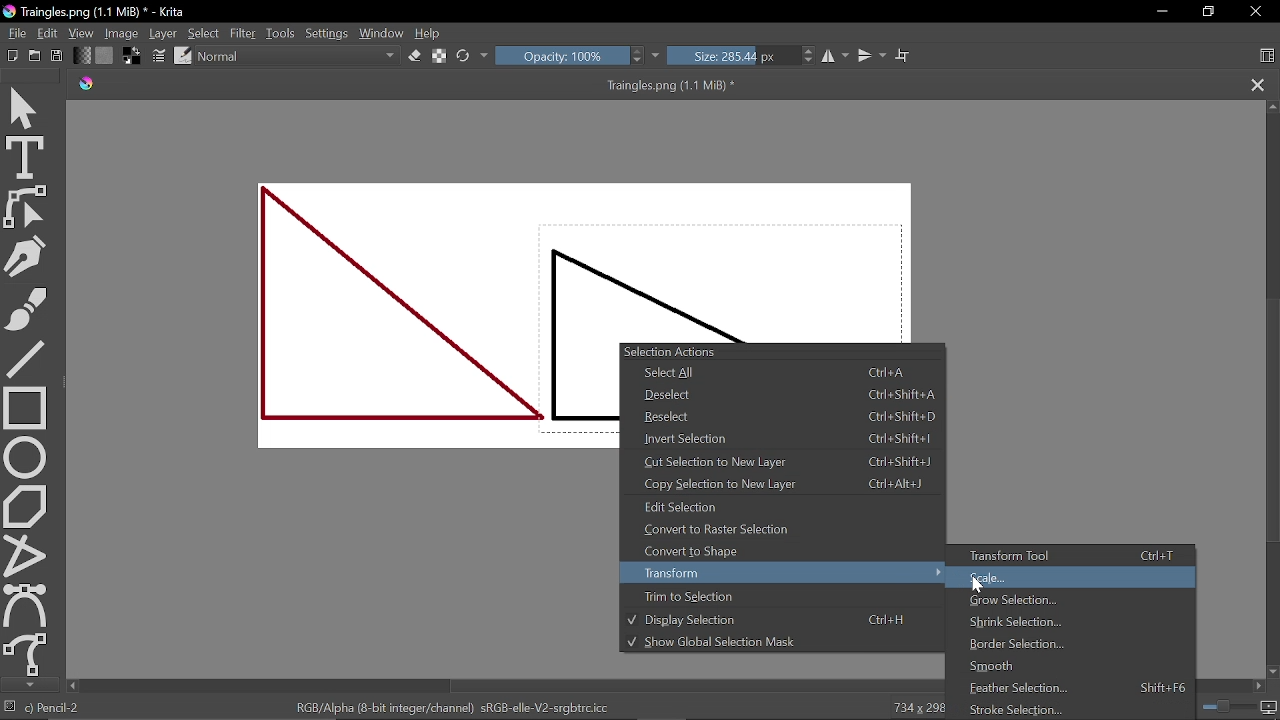  What do you see at coordinates (438, 57) in the screenshot?
I see `Preserve alpha` at bounding box center [438, 57].